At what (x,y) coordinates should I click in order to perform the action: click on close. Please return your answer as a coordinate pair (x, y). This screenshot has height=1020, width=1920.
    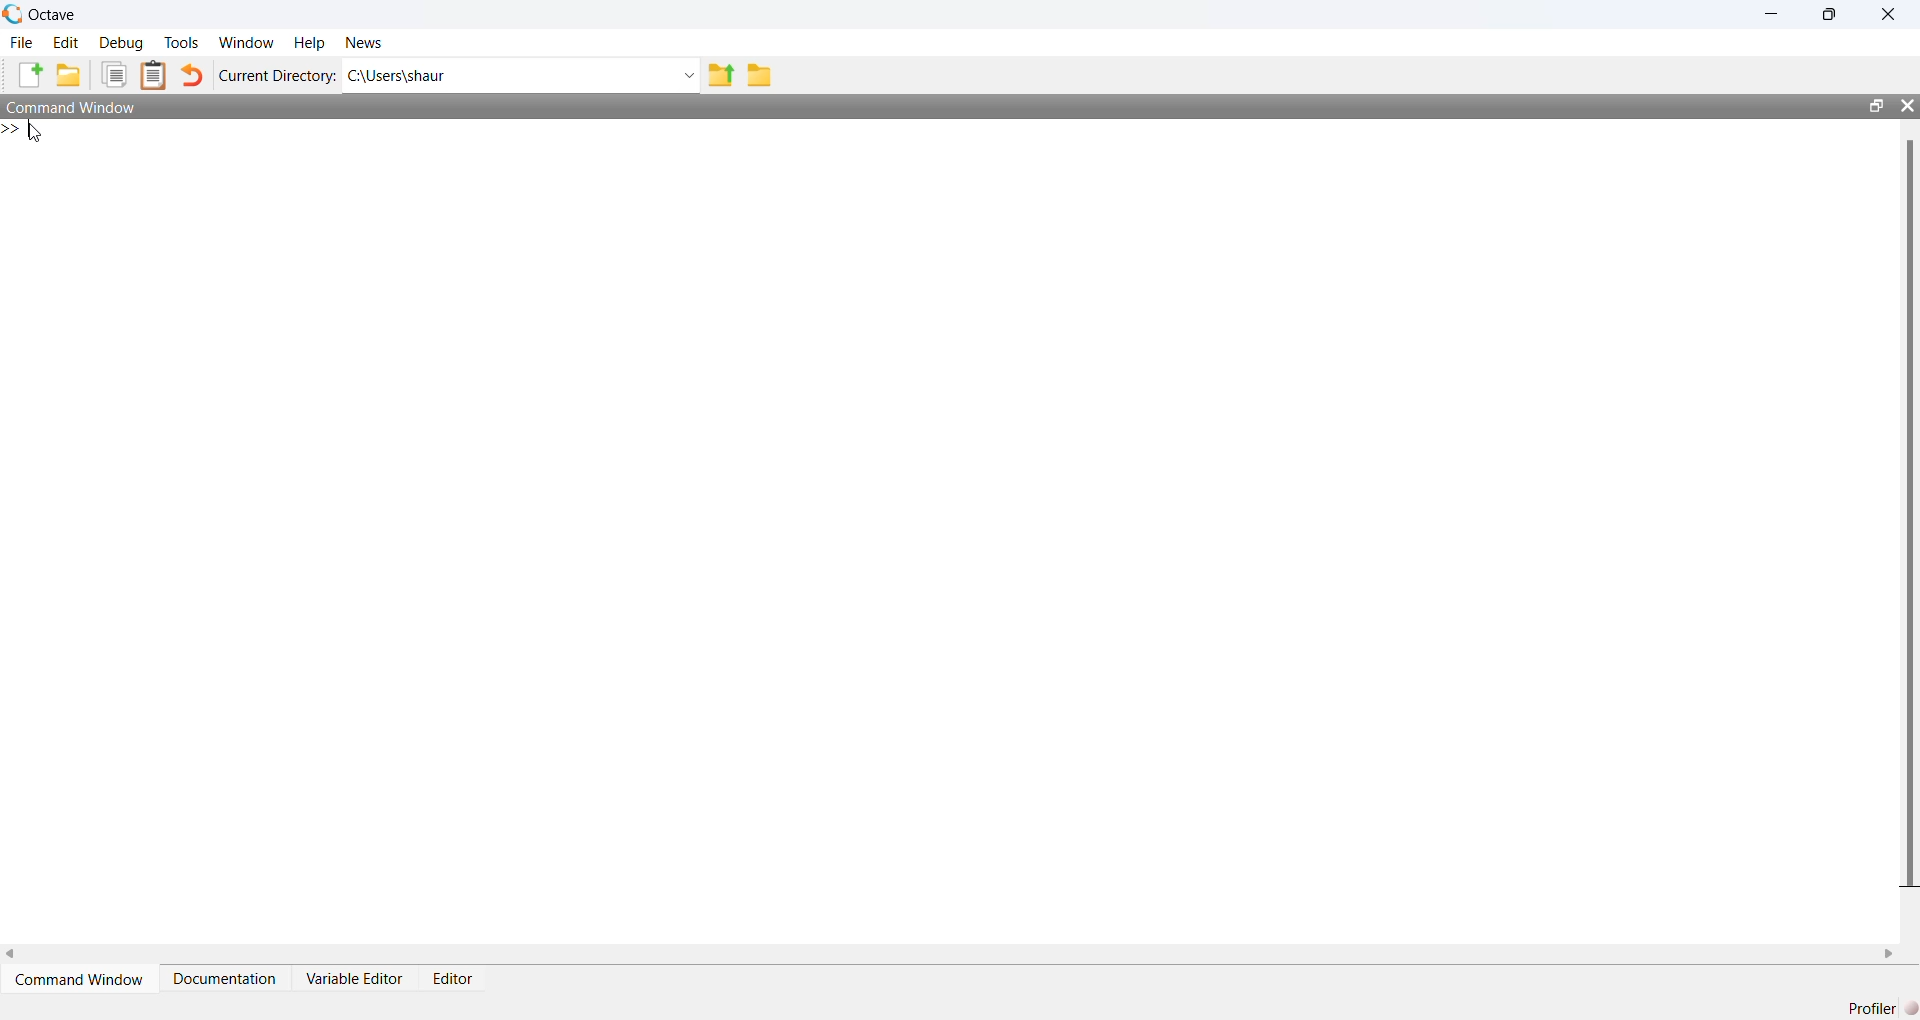
    Looking at the image, I should click on (1907, 106).